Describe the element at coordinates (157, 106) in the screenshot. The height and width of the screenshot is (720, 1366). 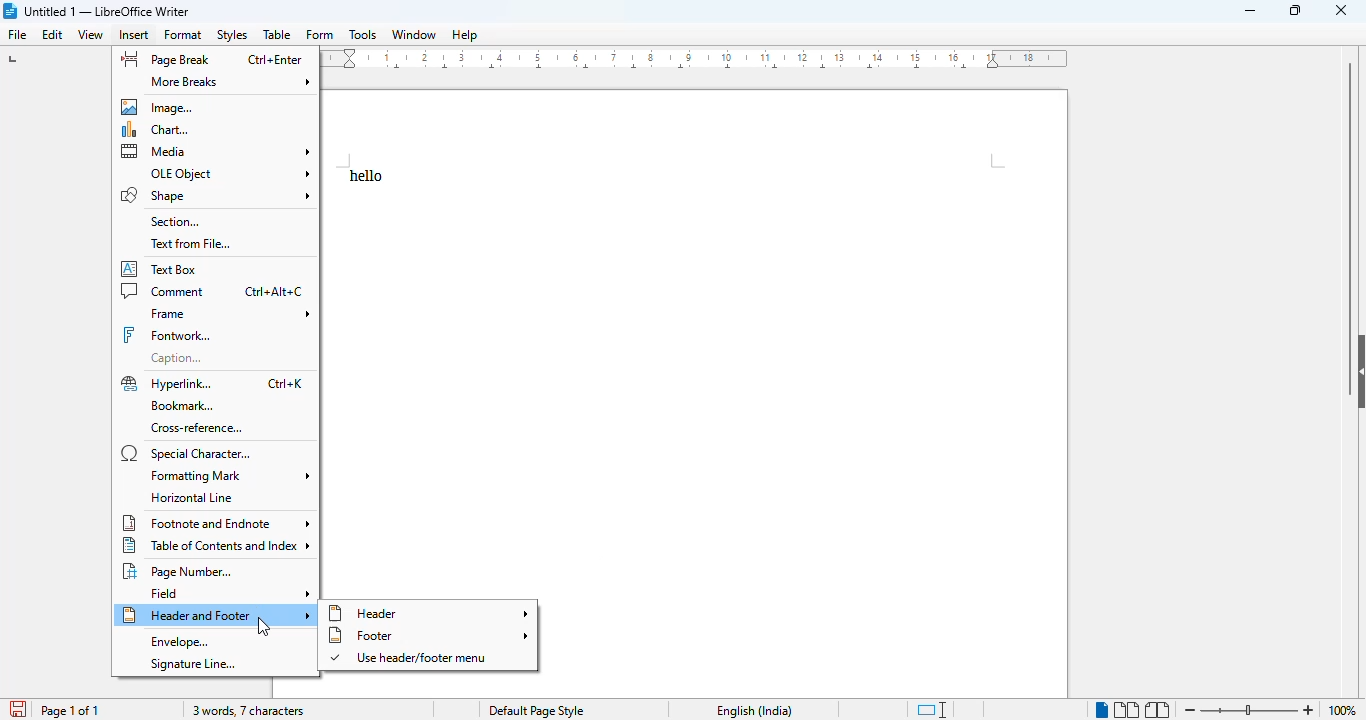
I see `image` at that location.